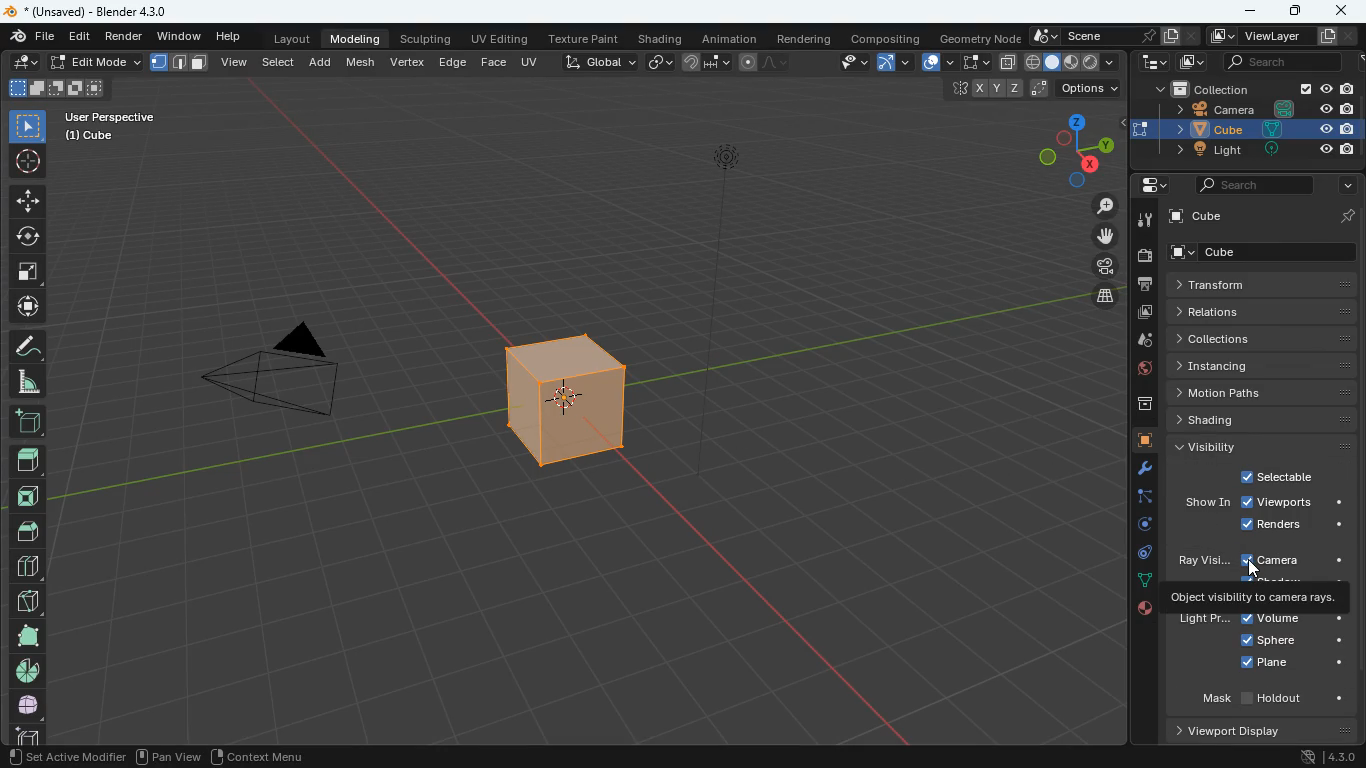 Image resolution: width=1366 pixels, height=768 pixels. What do you see at coordinates (806, 39) in the screenshot?
I see `rendering` at bounding box center [806, 39].